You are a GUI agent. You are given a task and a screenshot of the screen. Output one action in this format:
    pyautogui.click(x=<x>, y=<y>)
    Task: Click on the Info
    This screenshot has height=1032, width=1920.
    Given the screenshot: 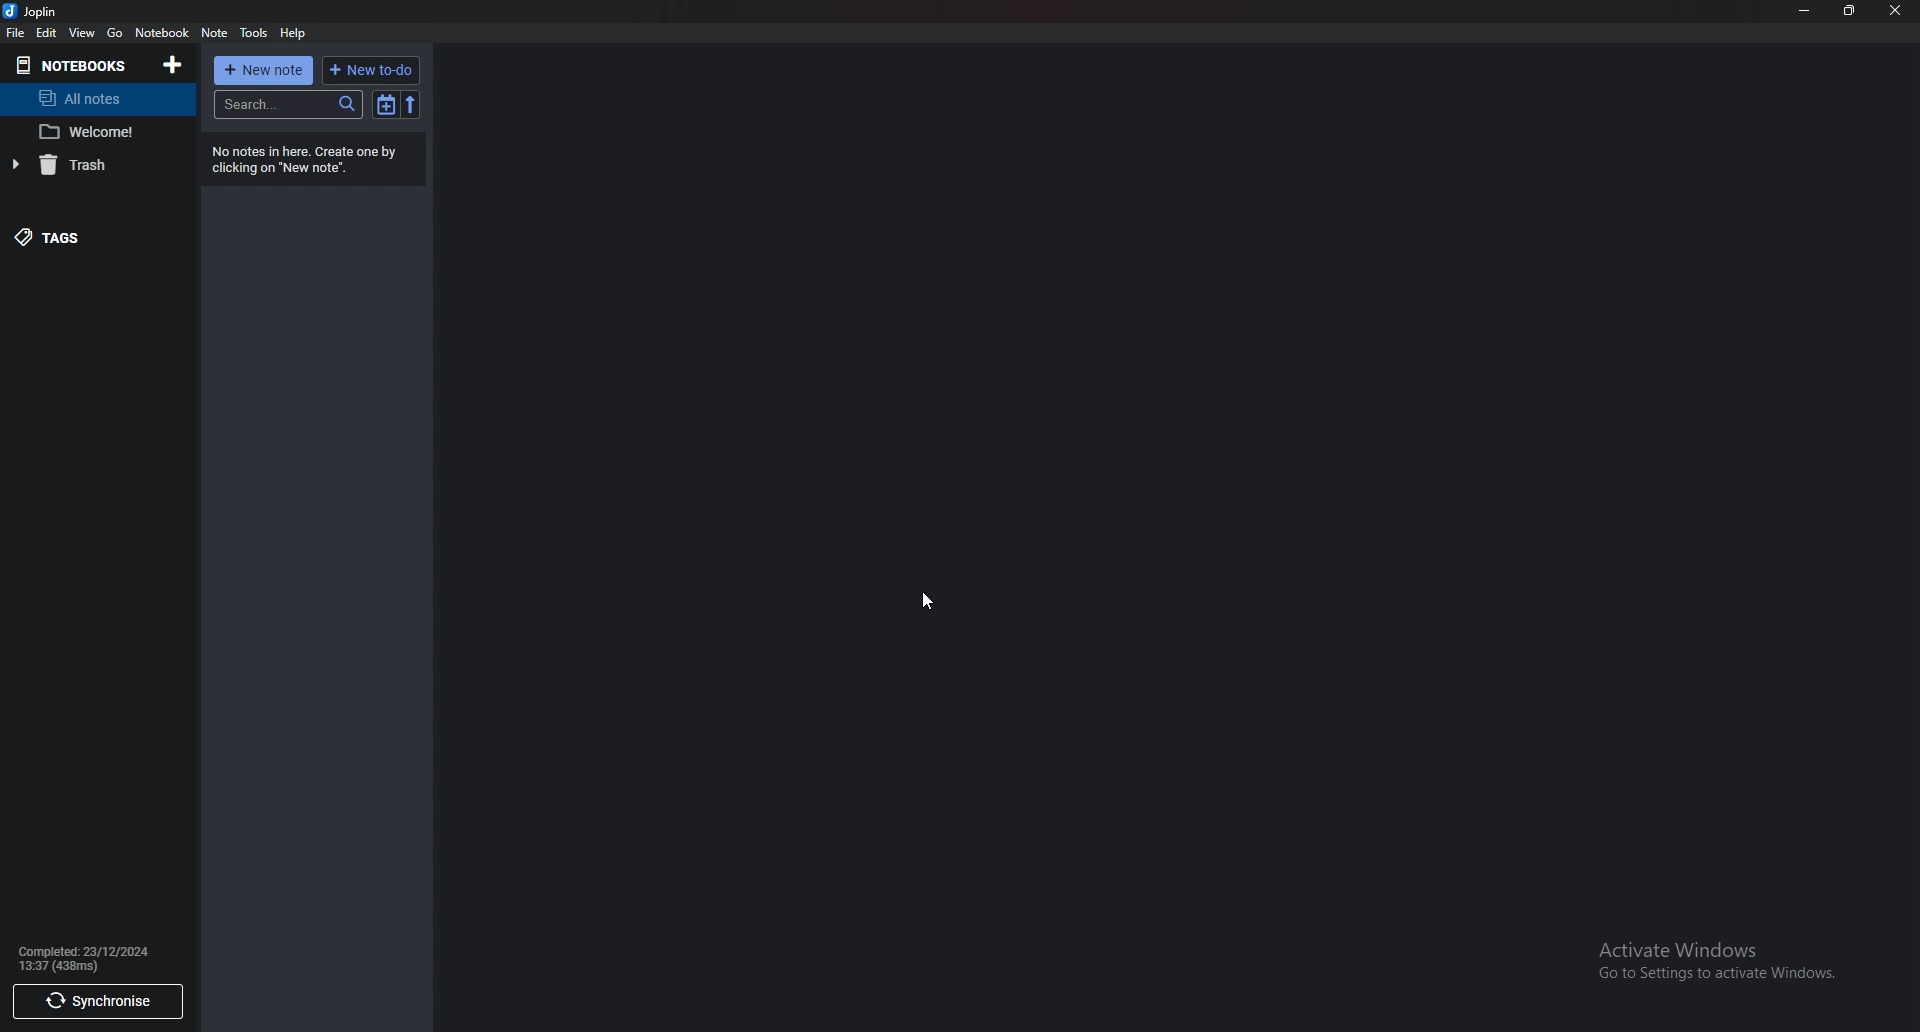 What is the action you would take?
    pyautogui.click(x=320, y=160)
    